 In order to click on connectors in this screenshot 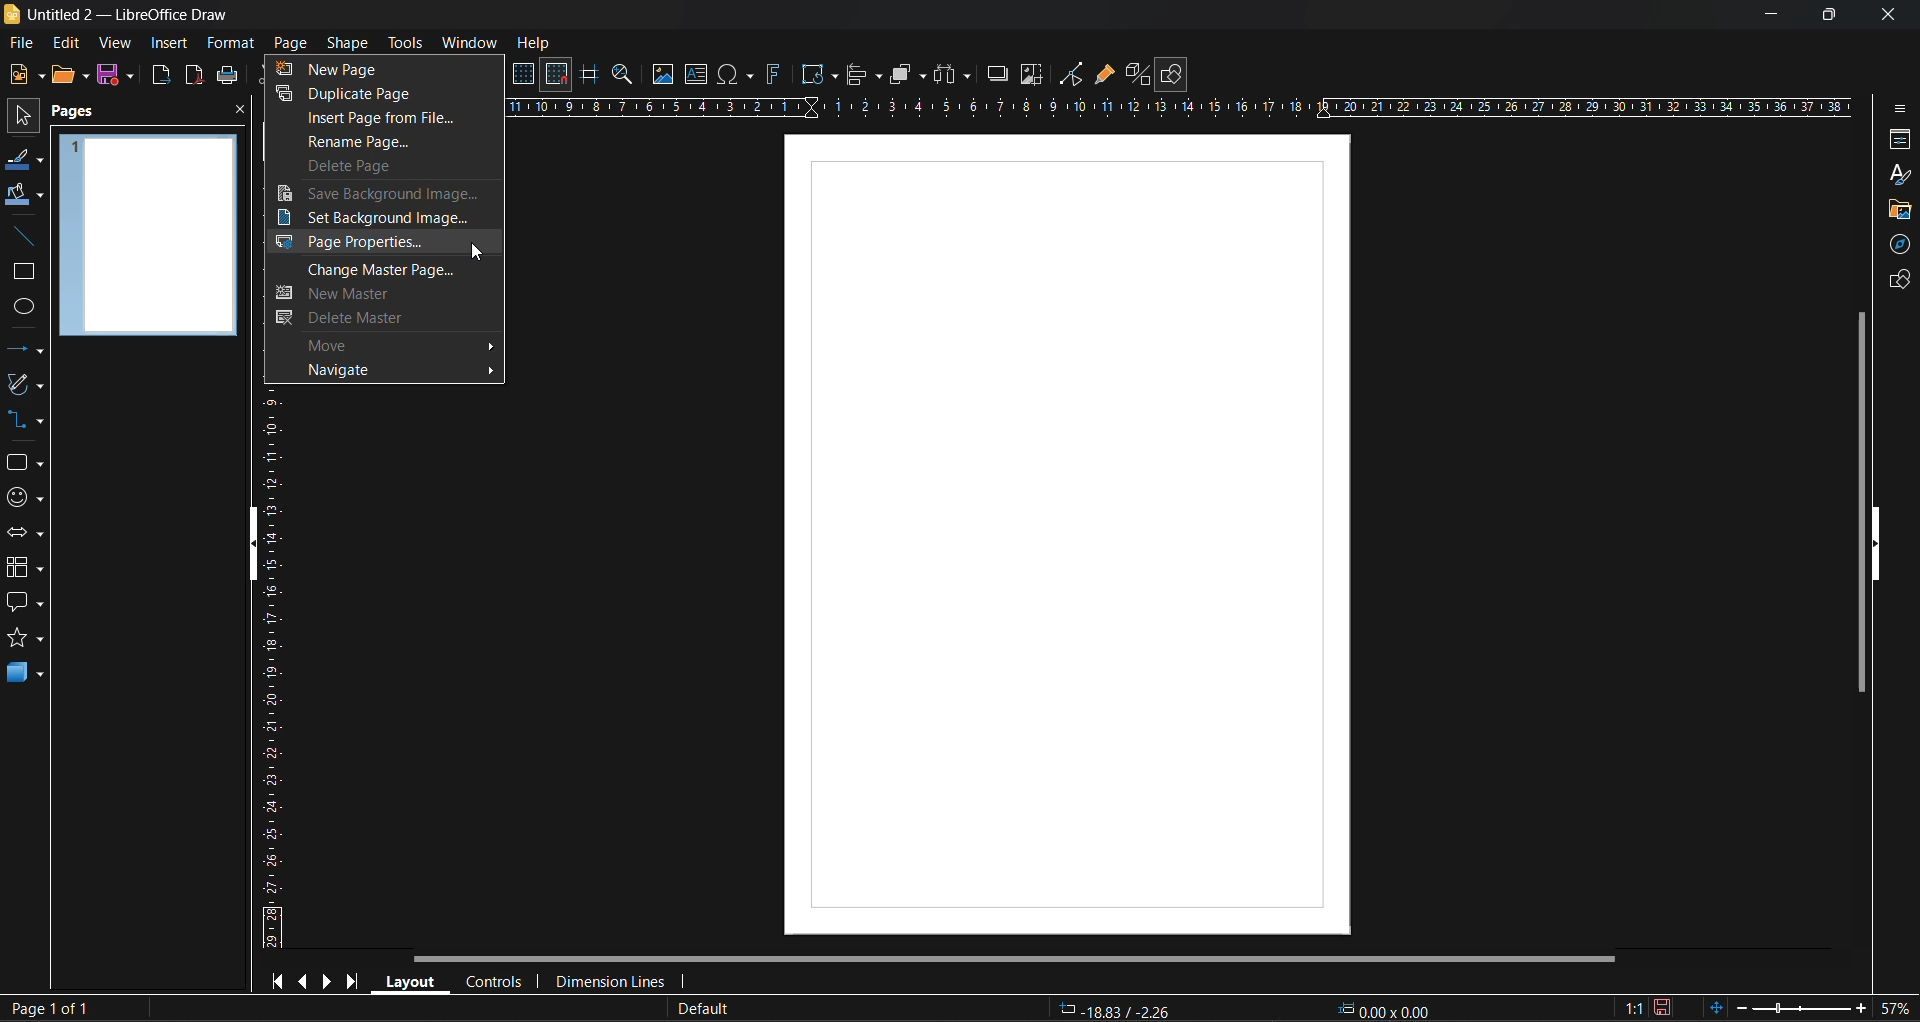, I will do `click(28, 421)`.